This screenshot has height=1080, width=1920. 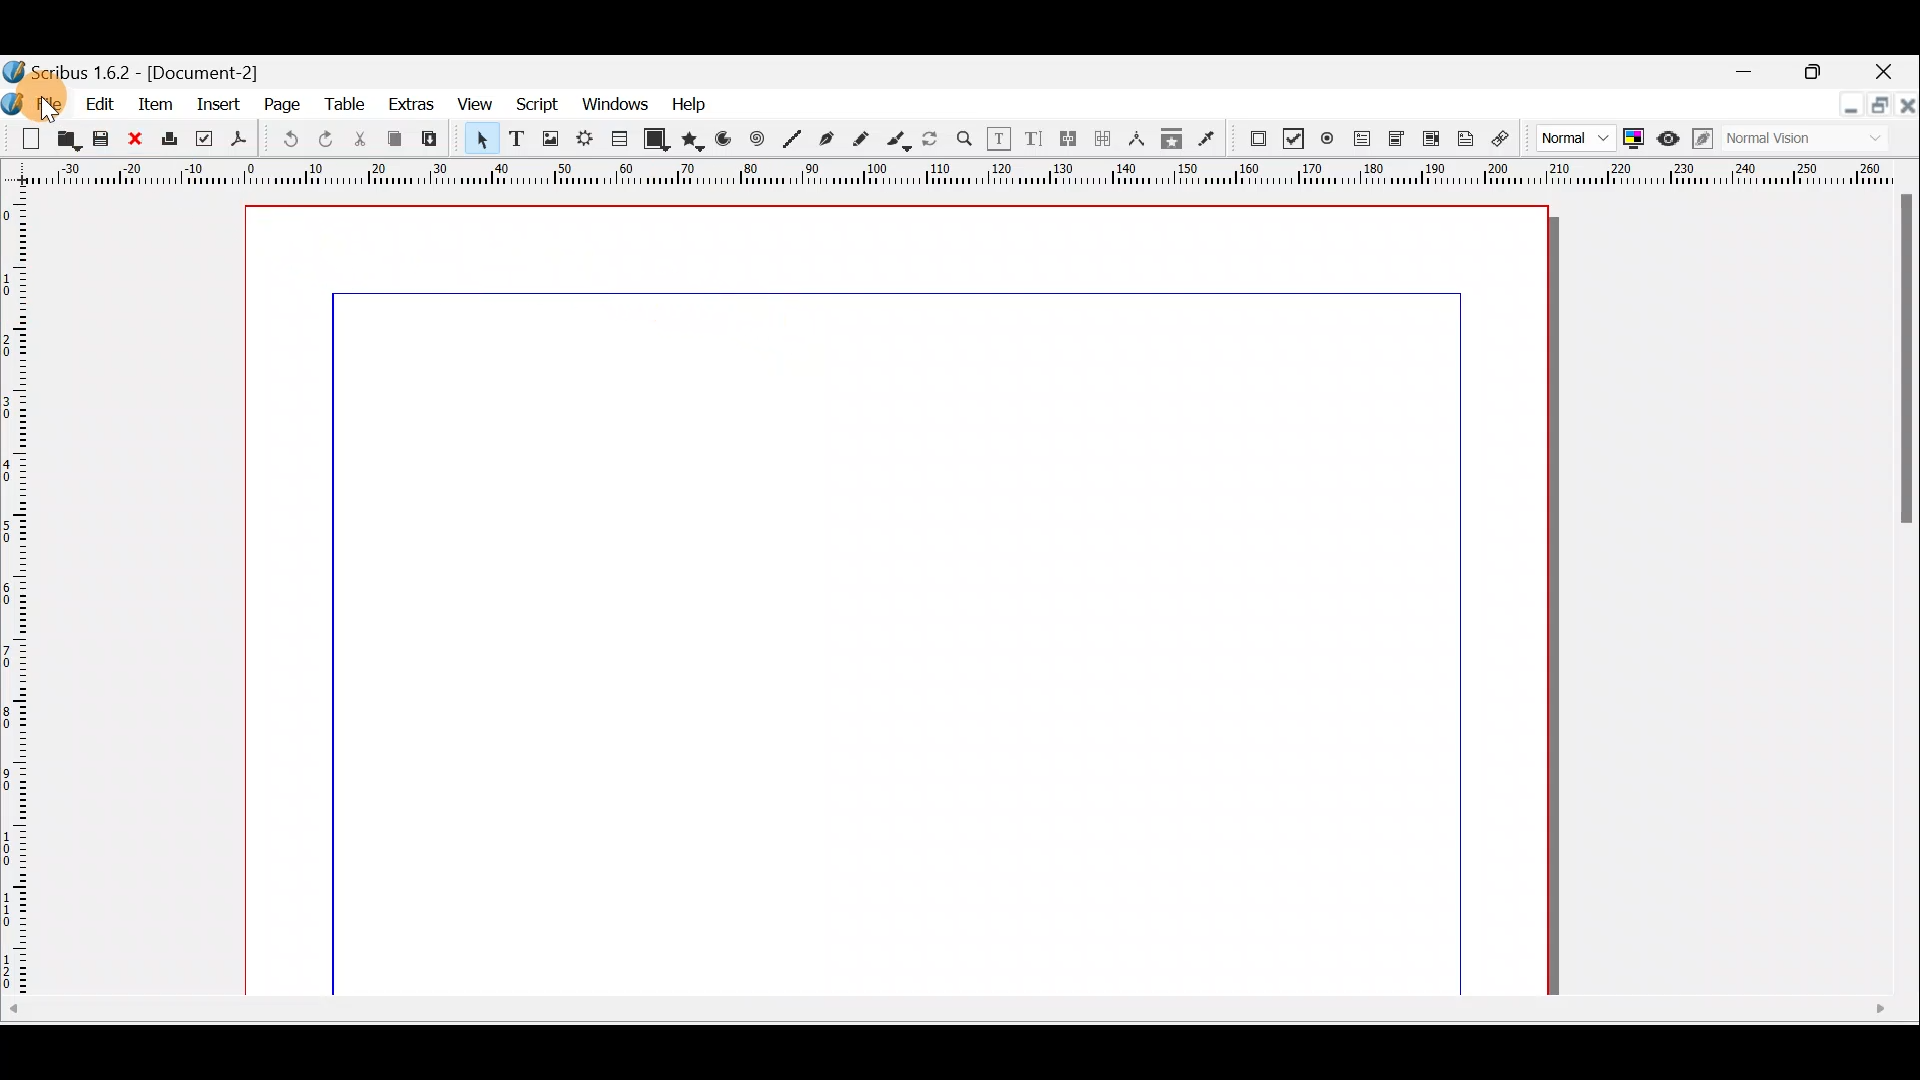 I want to click on Help, so click(x=693, y=104).